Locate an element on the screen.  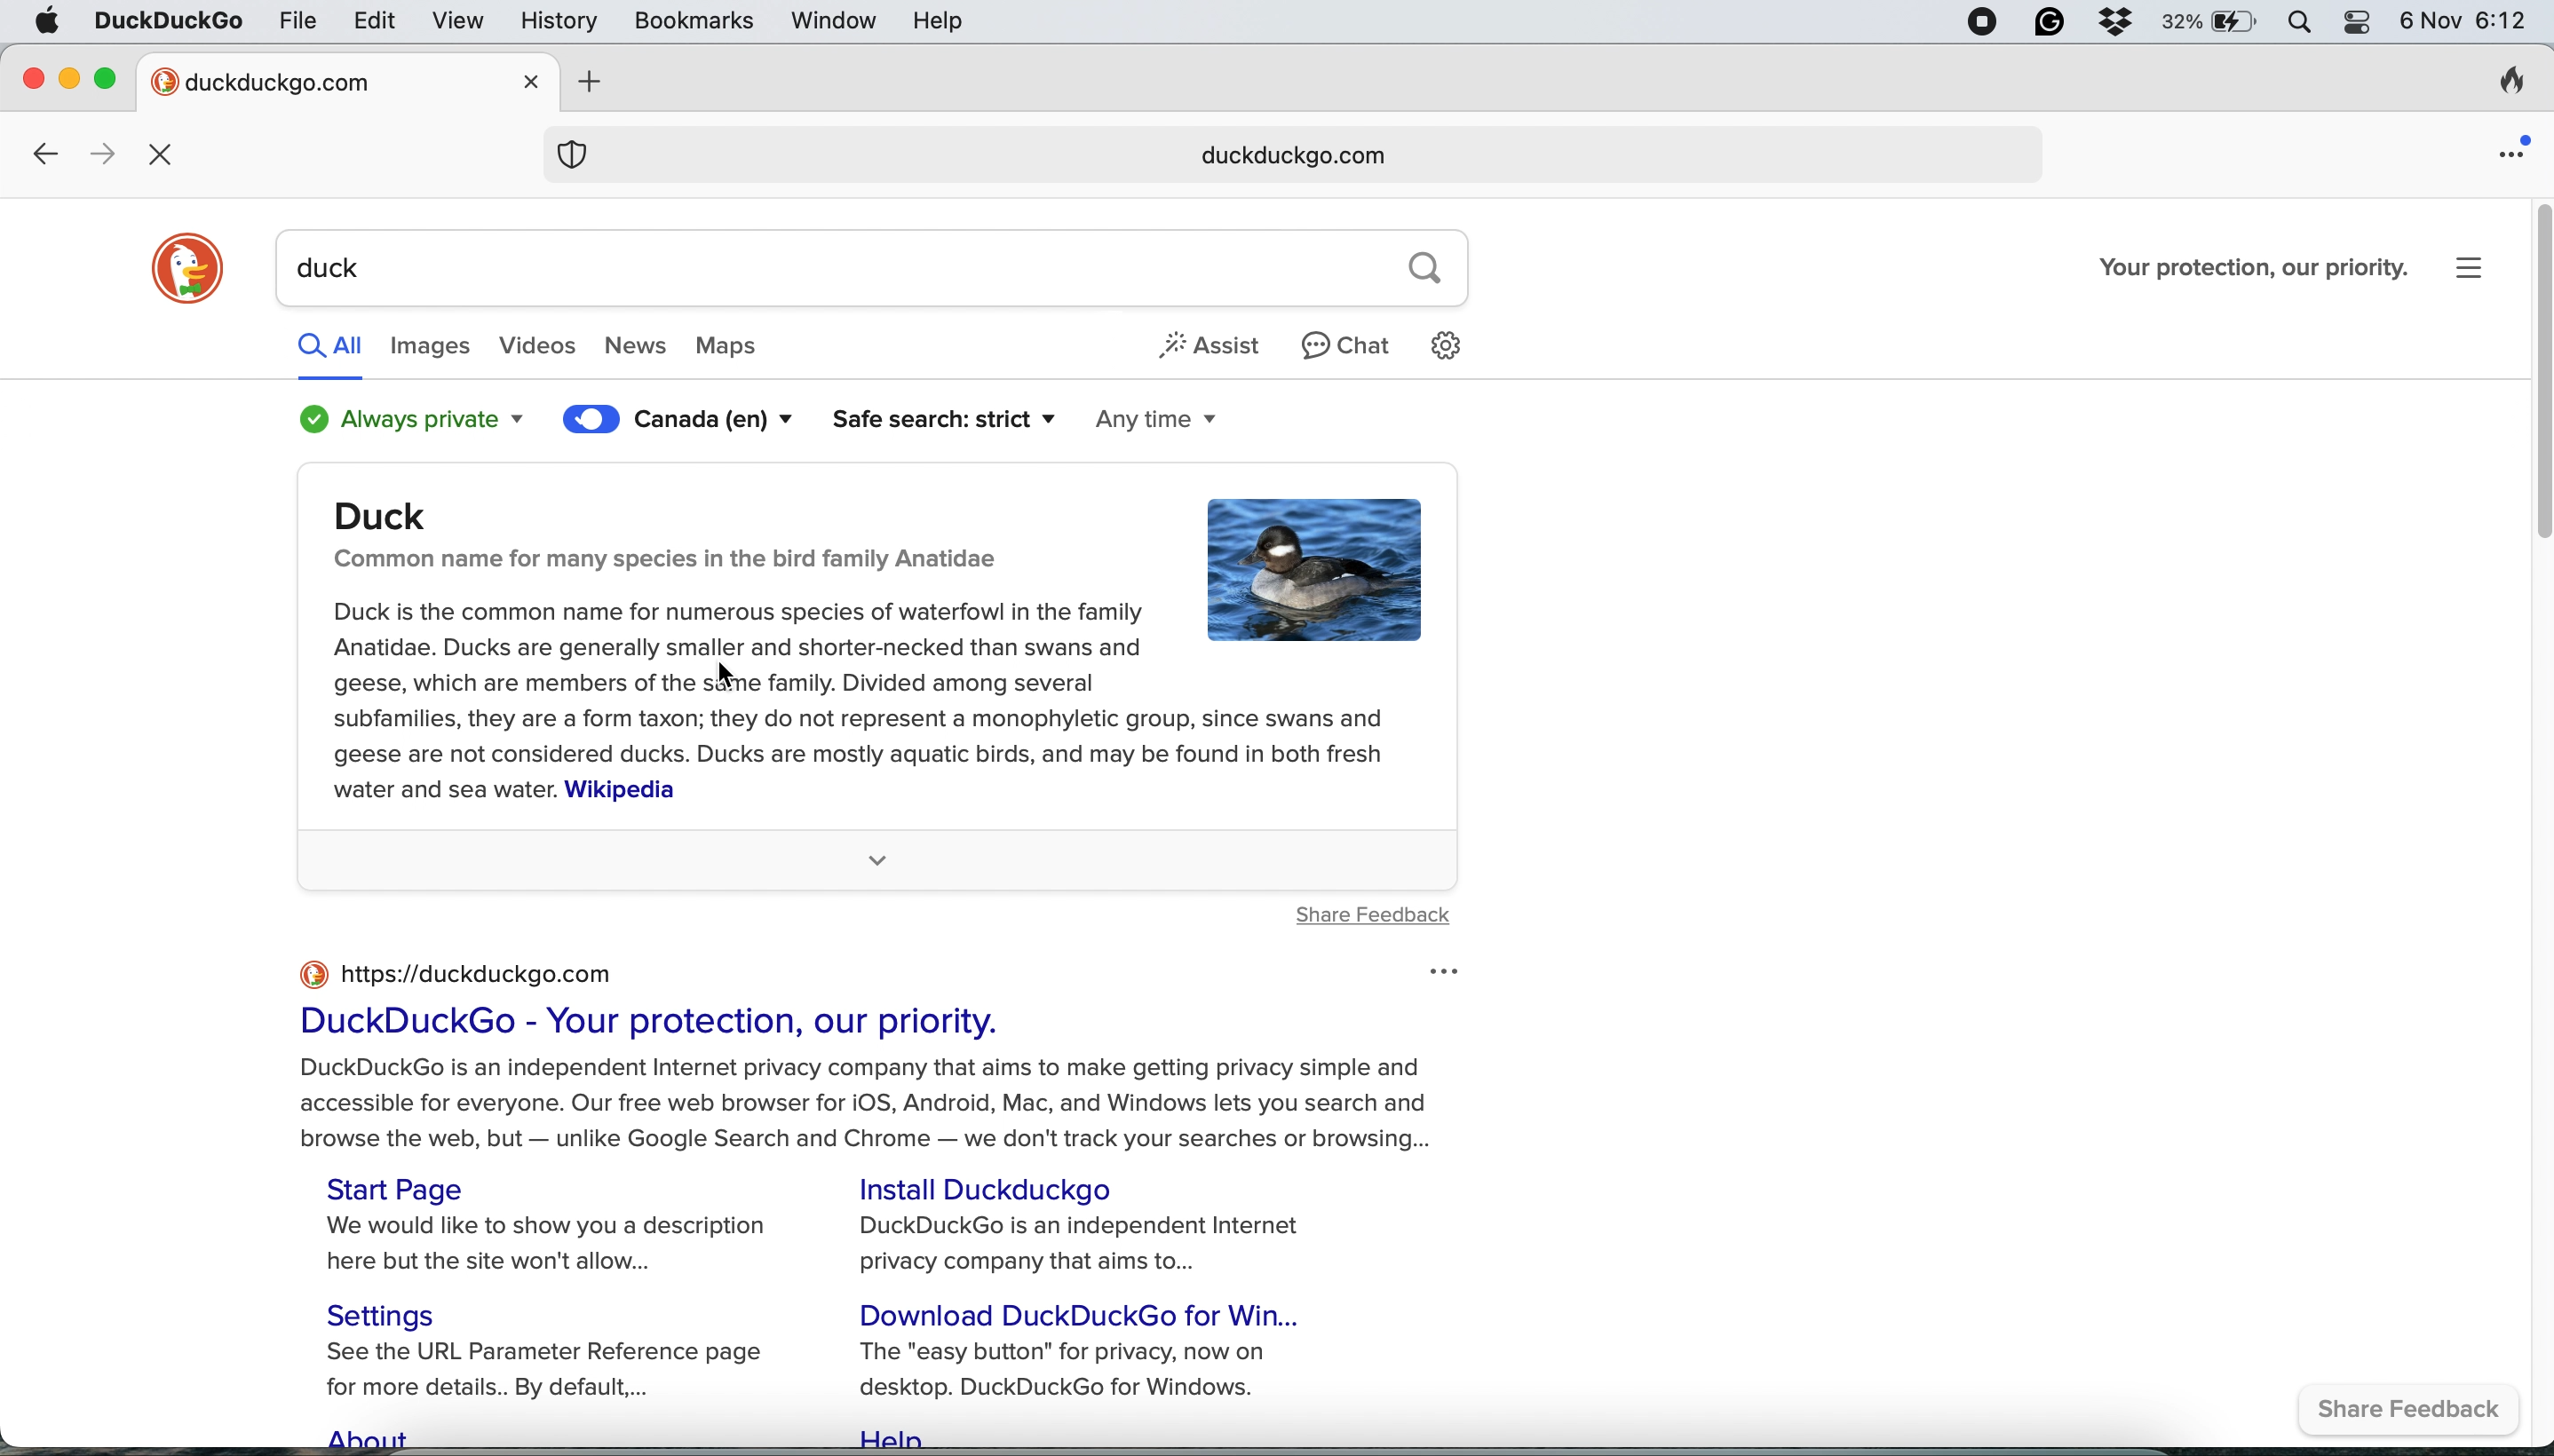
duck is located at coordinates (823, 269).